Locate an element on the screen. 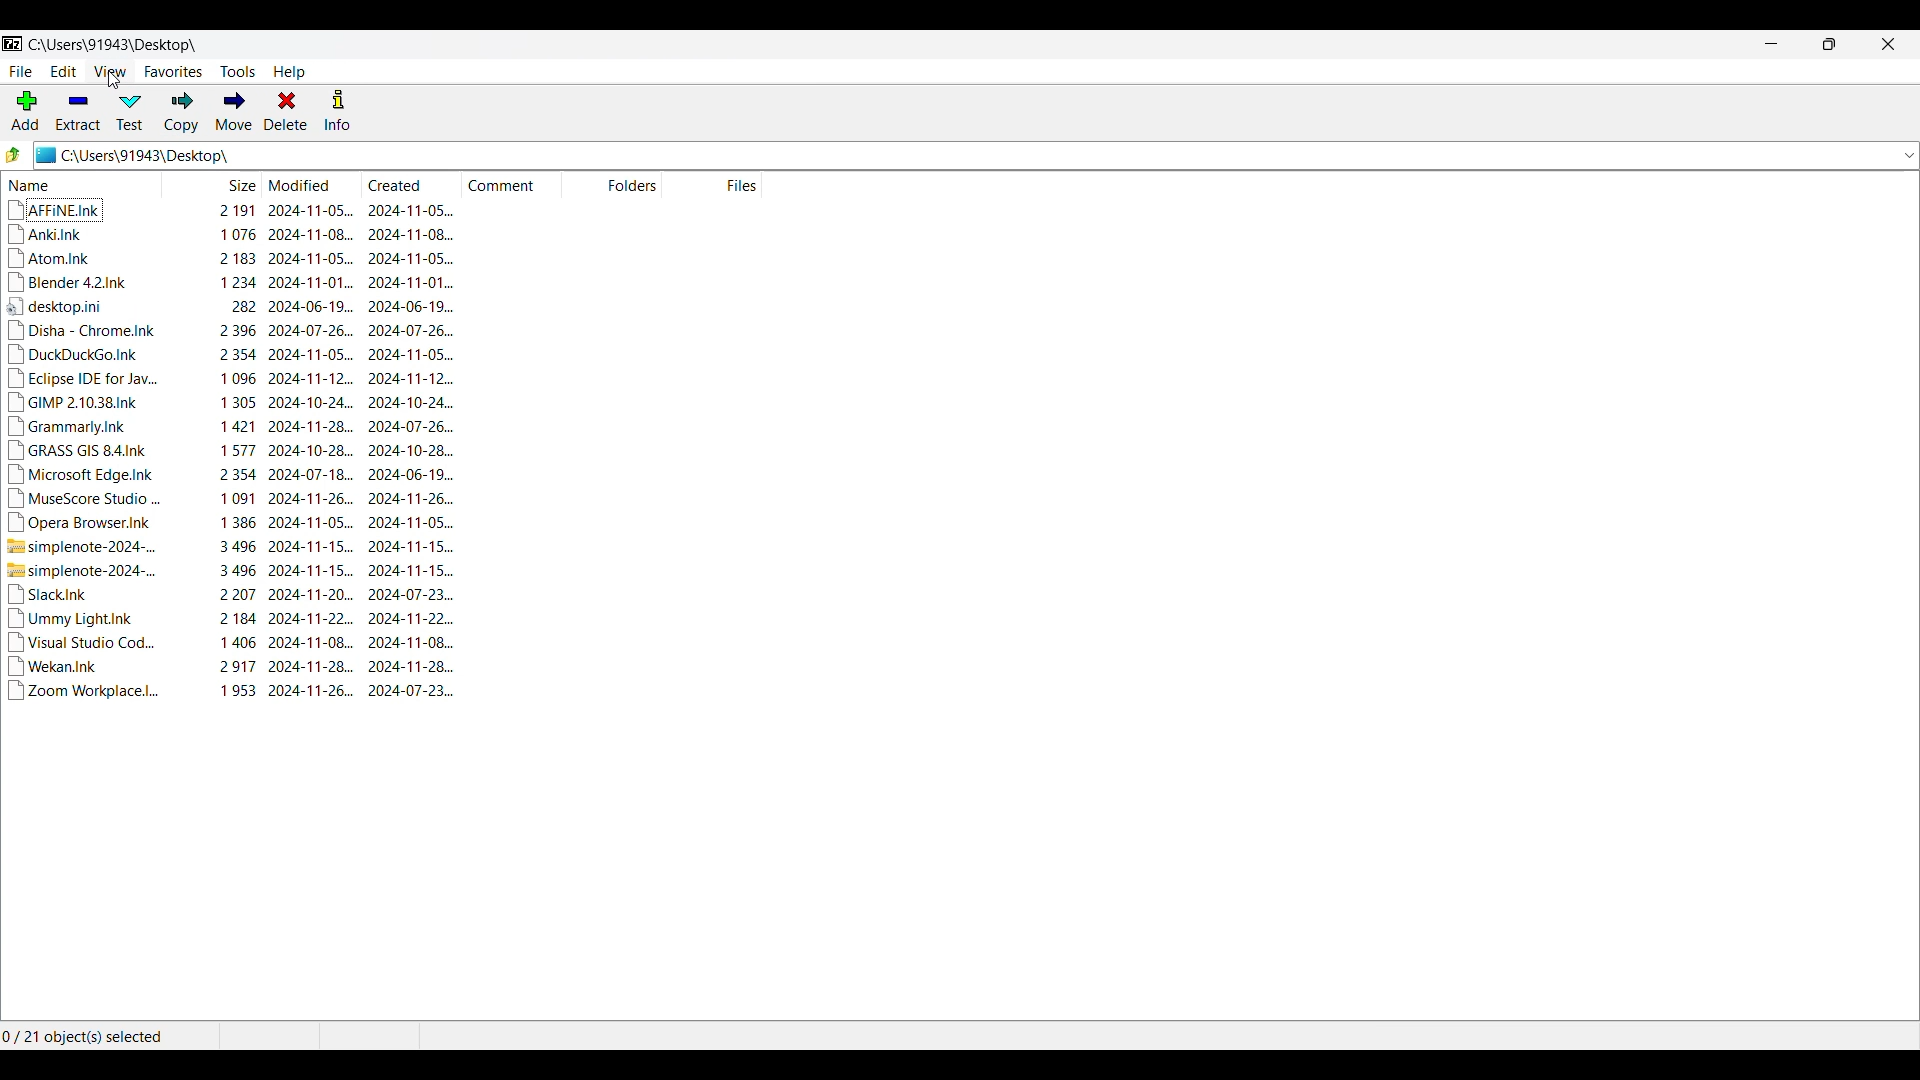 The height and width of the screenshot is (1080, 1920). desktop.ini 282 2024-06-19... 2024-06-19... is located at coordinates (233, 305).